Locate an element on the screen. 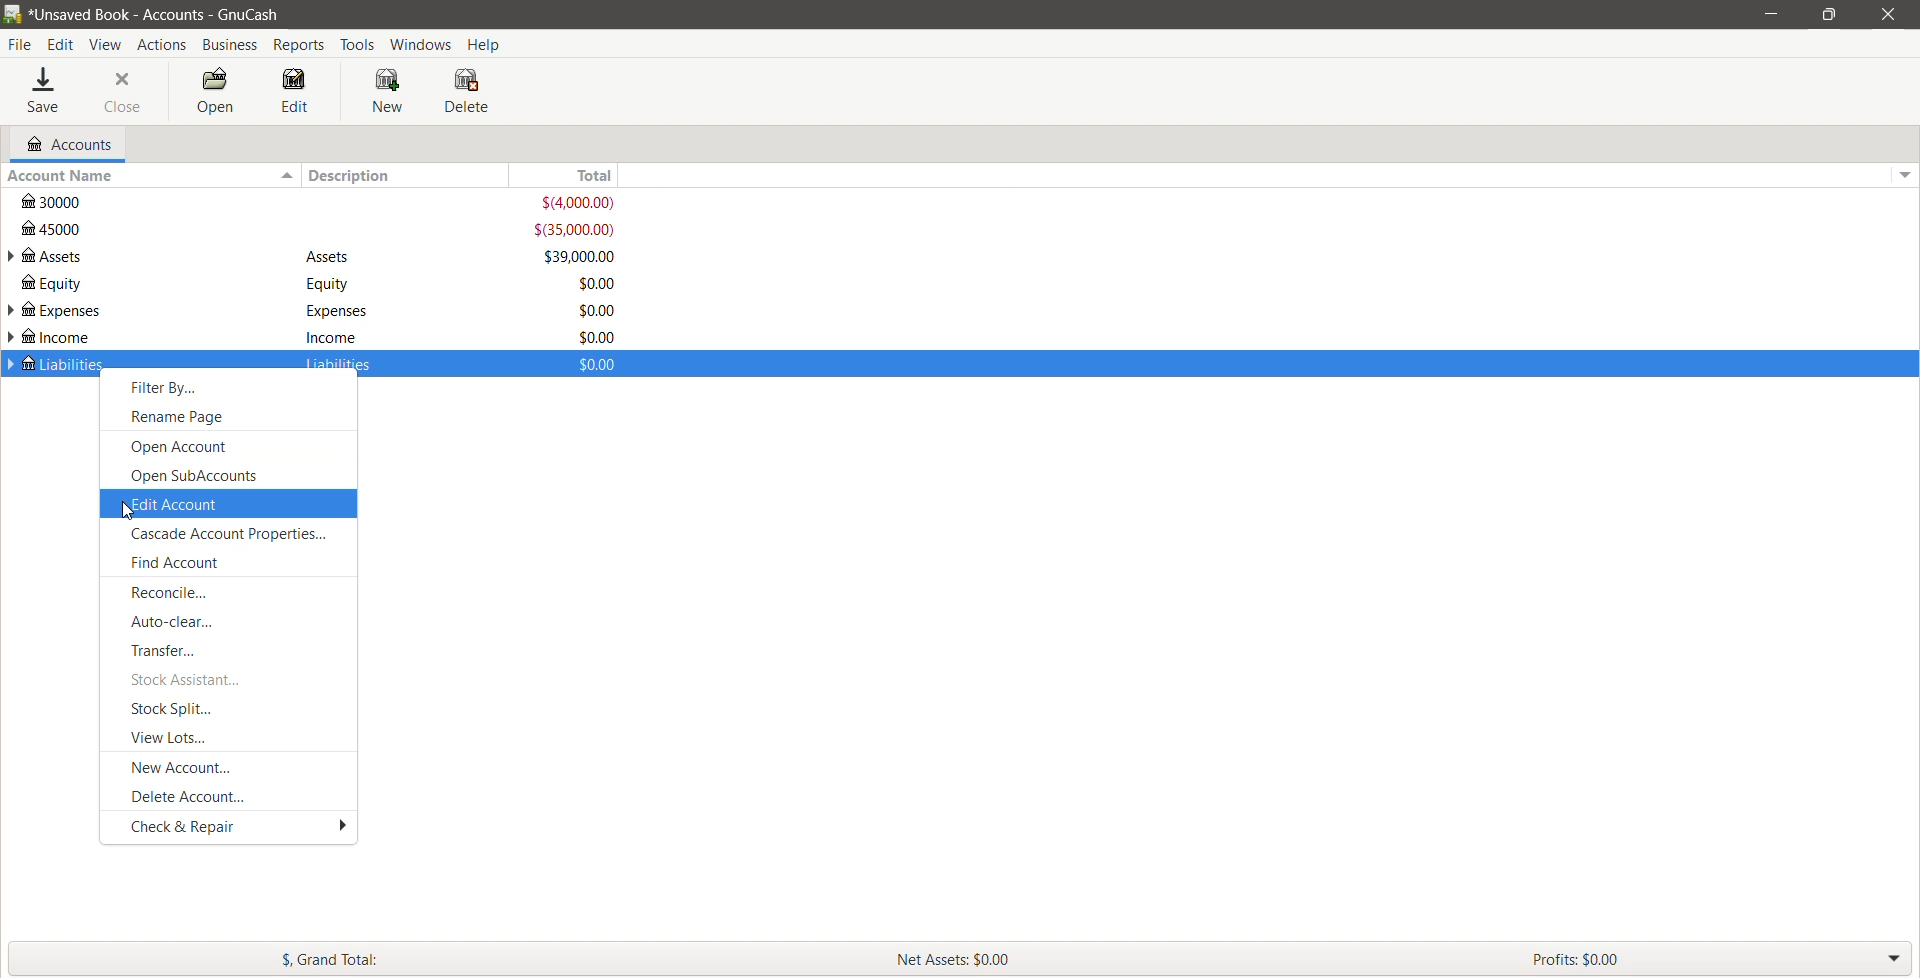 This screenshot has width=1920, height=978. Description is located at coordinates (413, 175).